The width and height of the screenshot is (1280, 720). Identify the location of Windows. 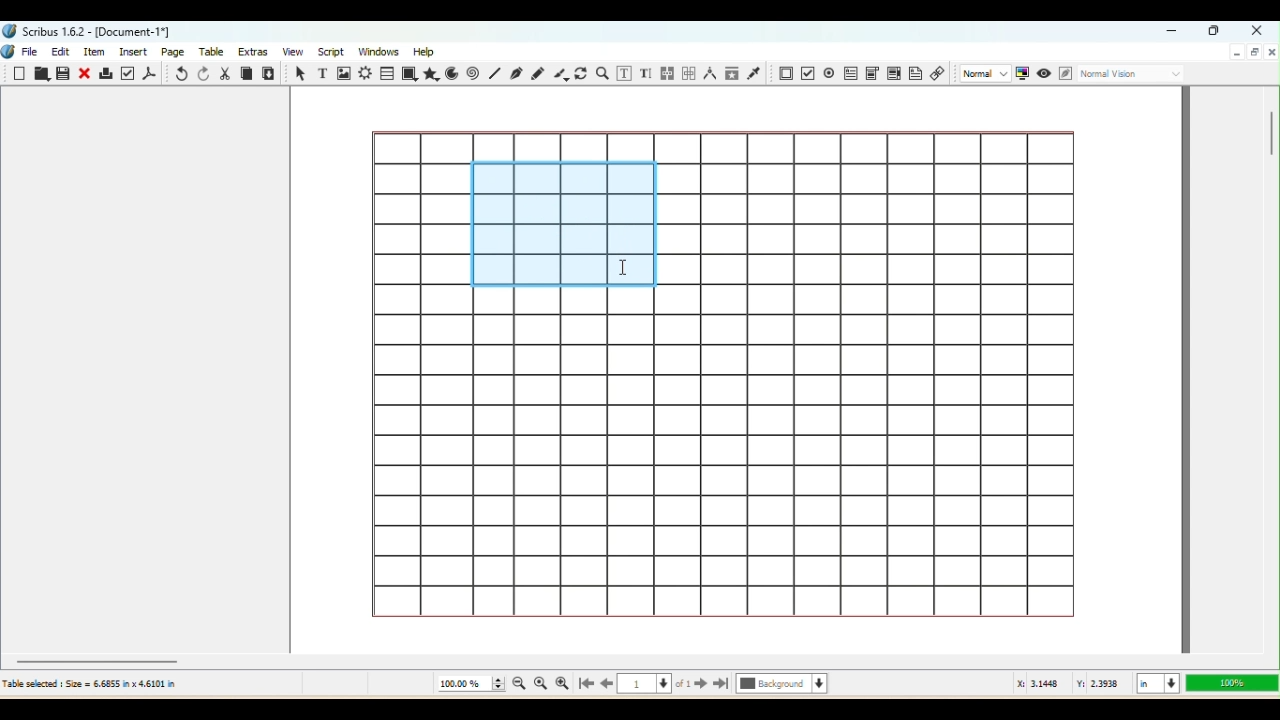
(380, 50).